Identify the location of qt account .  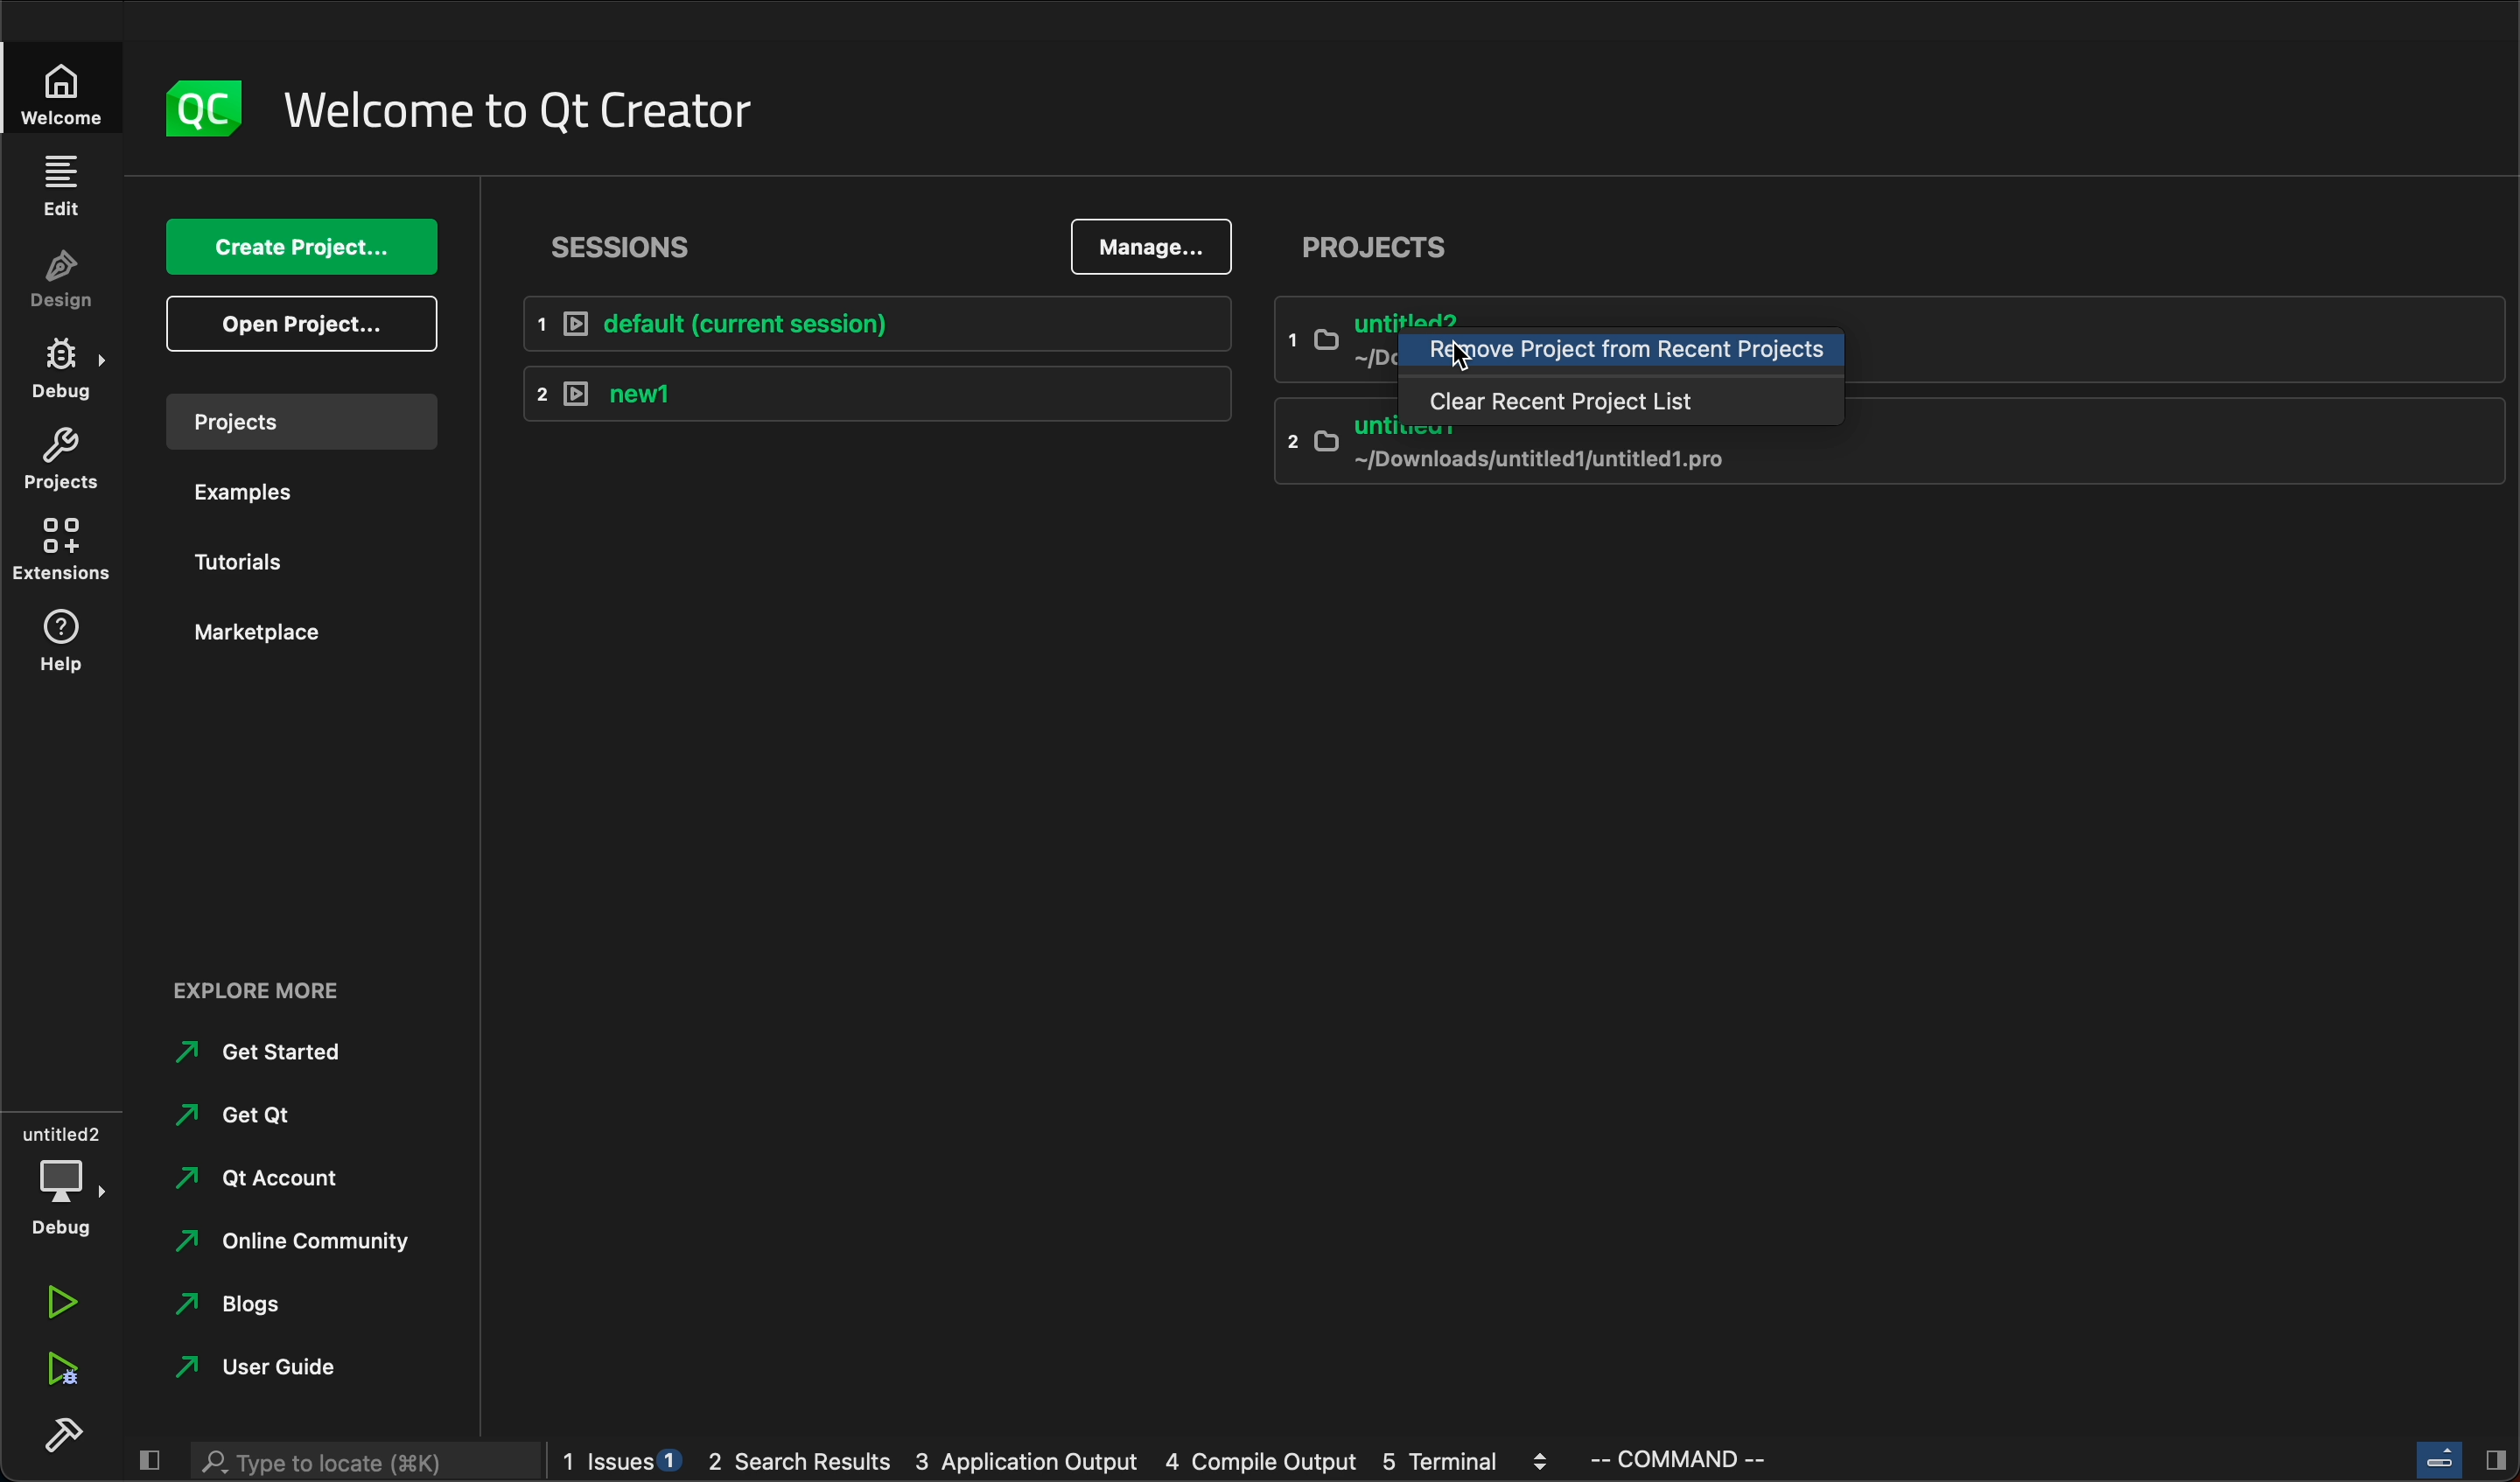
(279, 1178).